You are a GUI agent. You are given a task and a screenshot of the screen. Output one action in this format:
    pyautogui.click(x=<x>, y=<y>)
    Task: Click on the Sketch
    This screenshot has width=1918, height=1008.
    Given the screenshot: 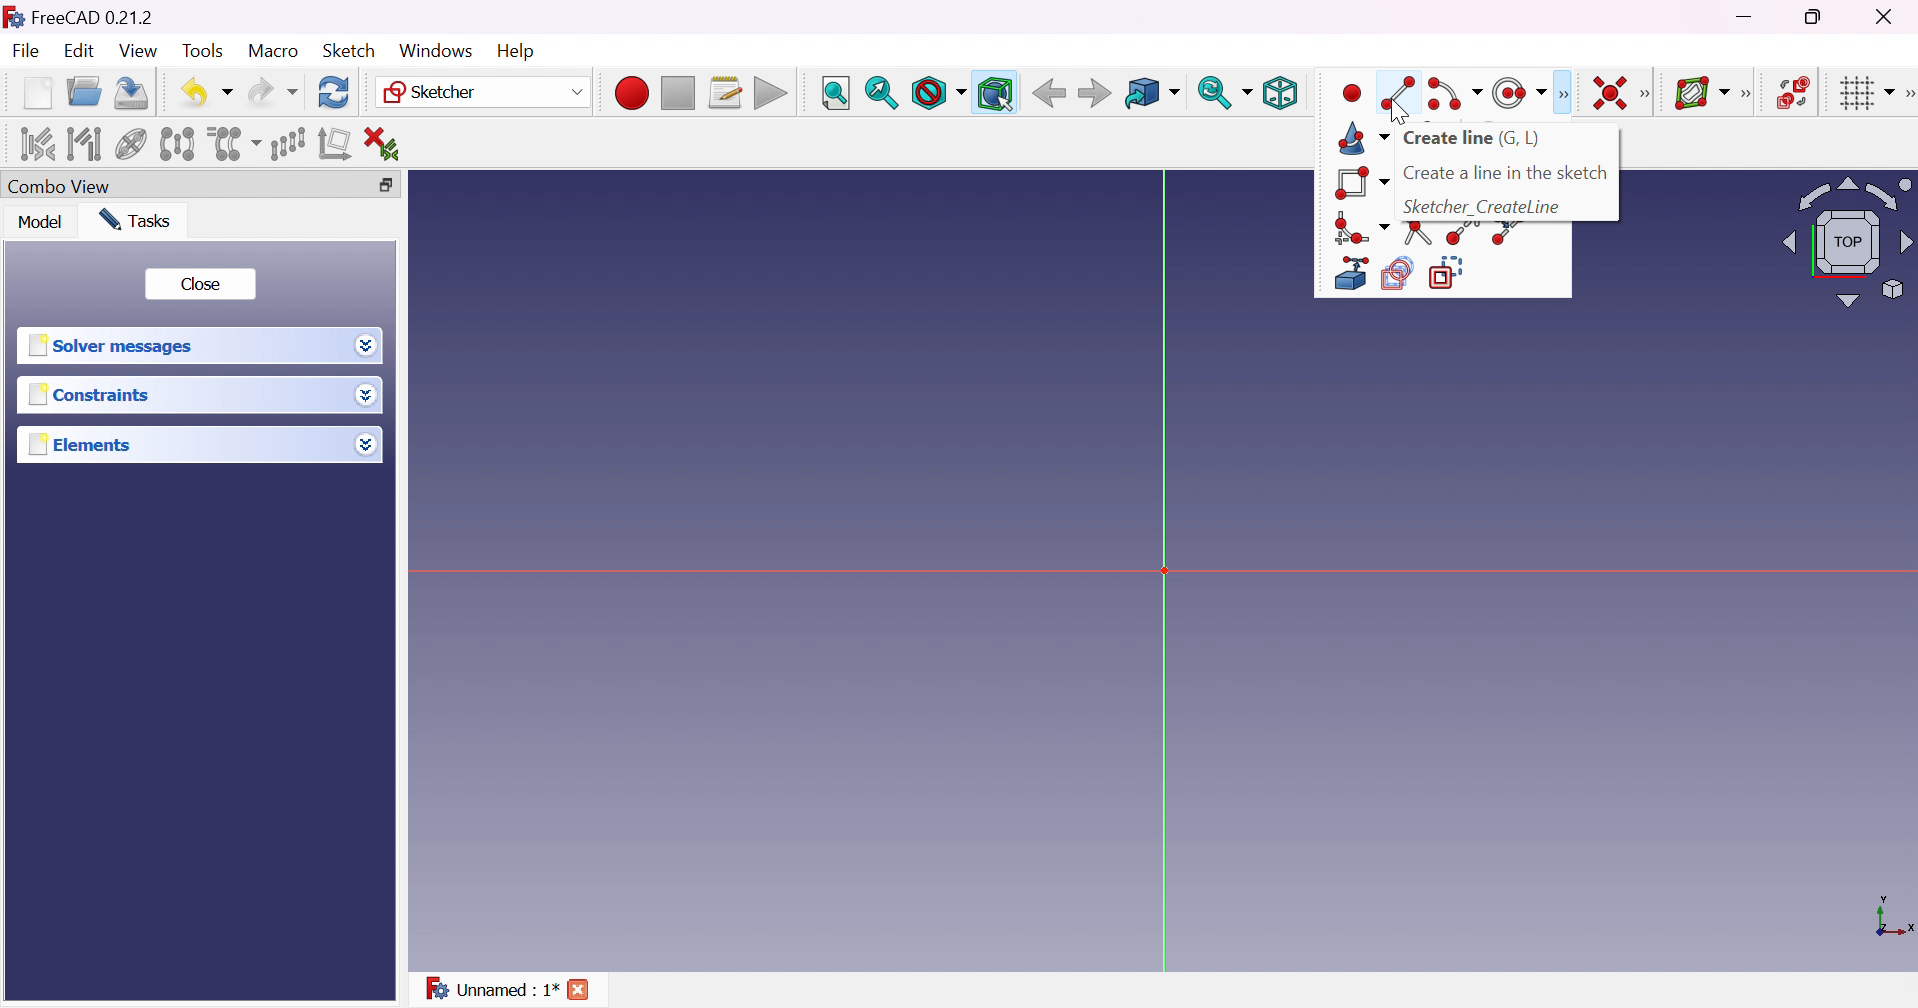 What is the action you would take?
    pyautogui.click(x=351, y=51)
    